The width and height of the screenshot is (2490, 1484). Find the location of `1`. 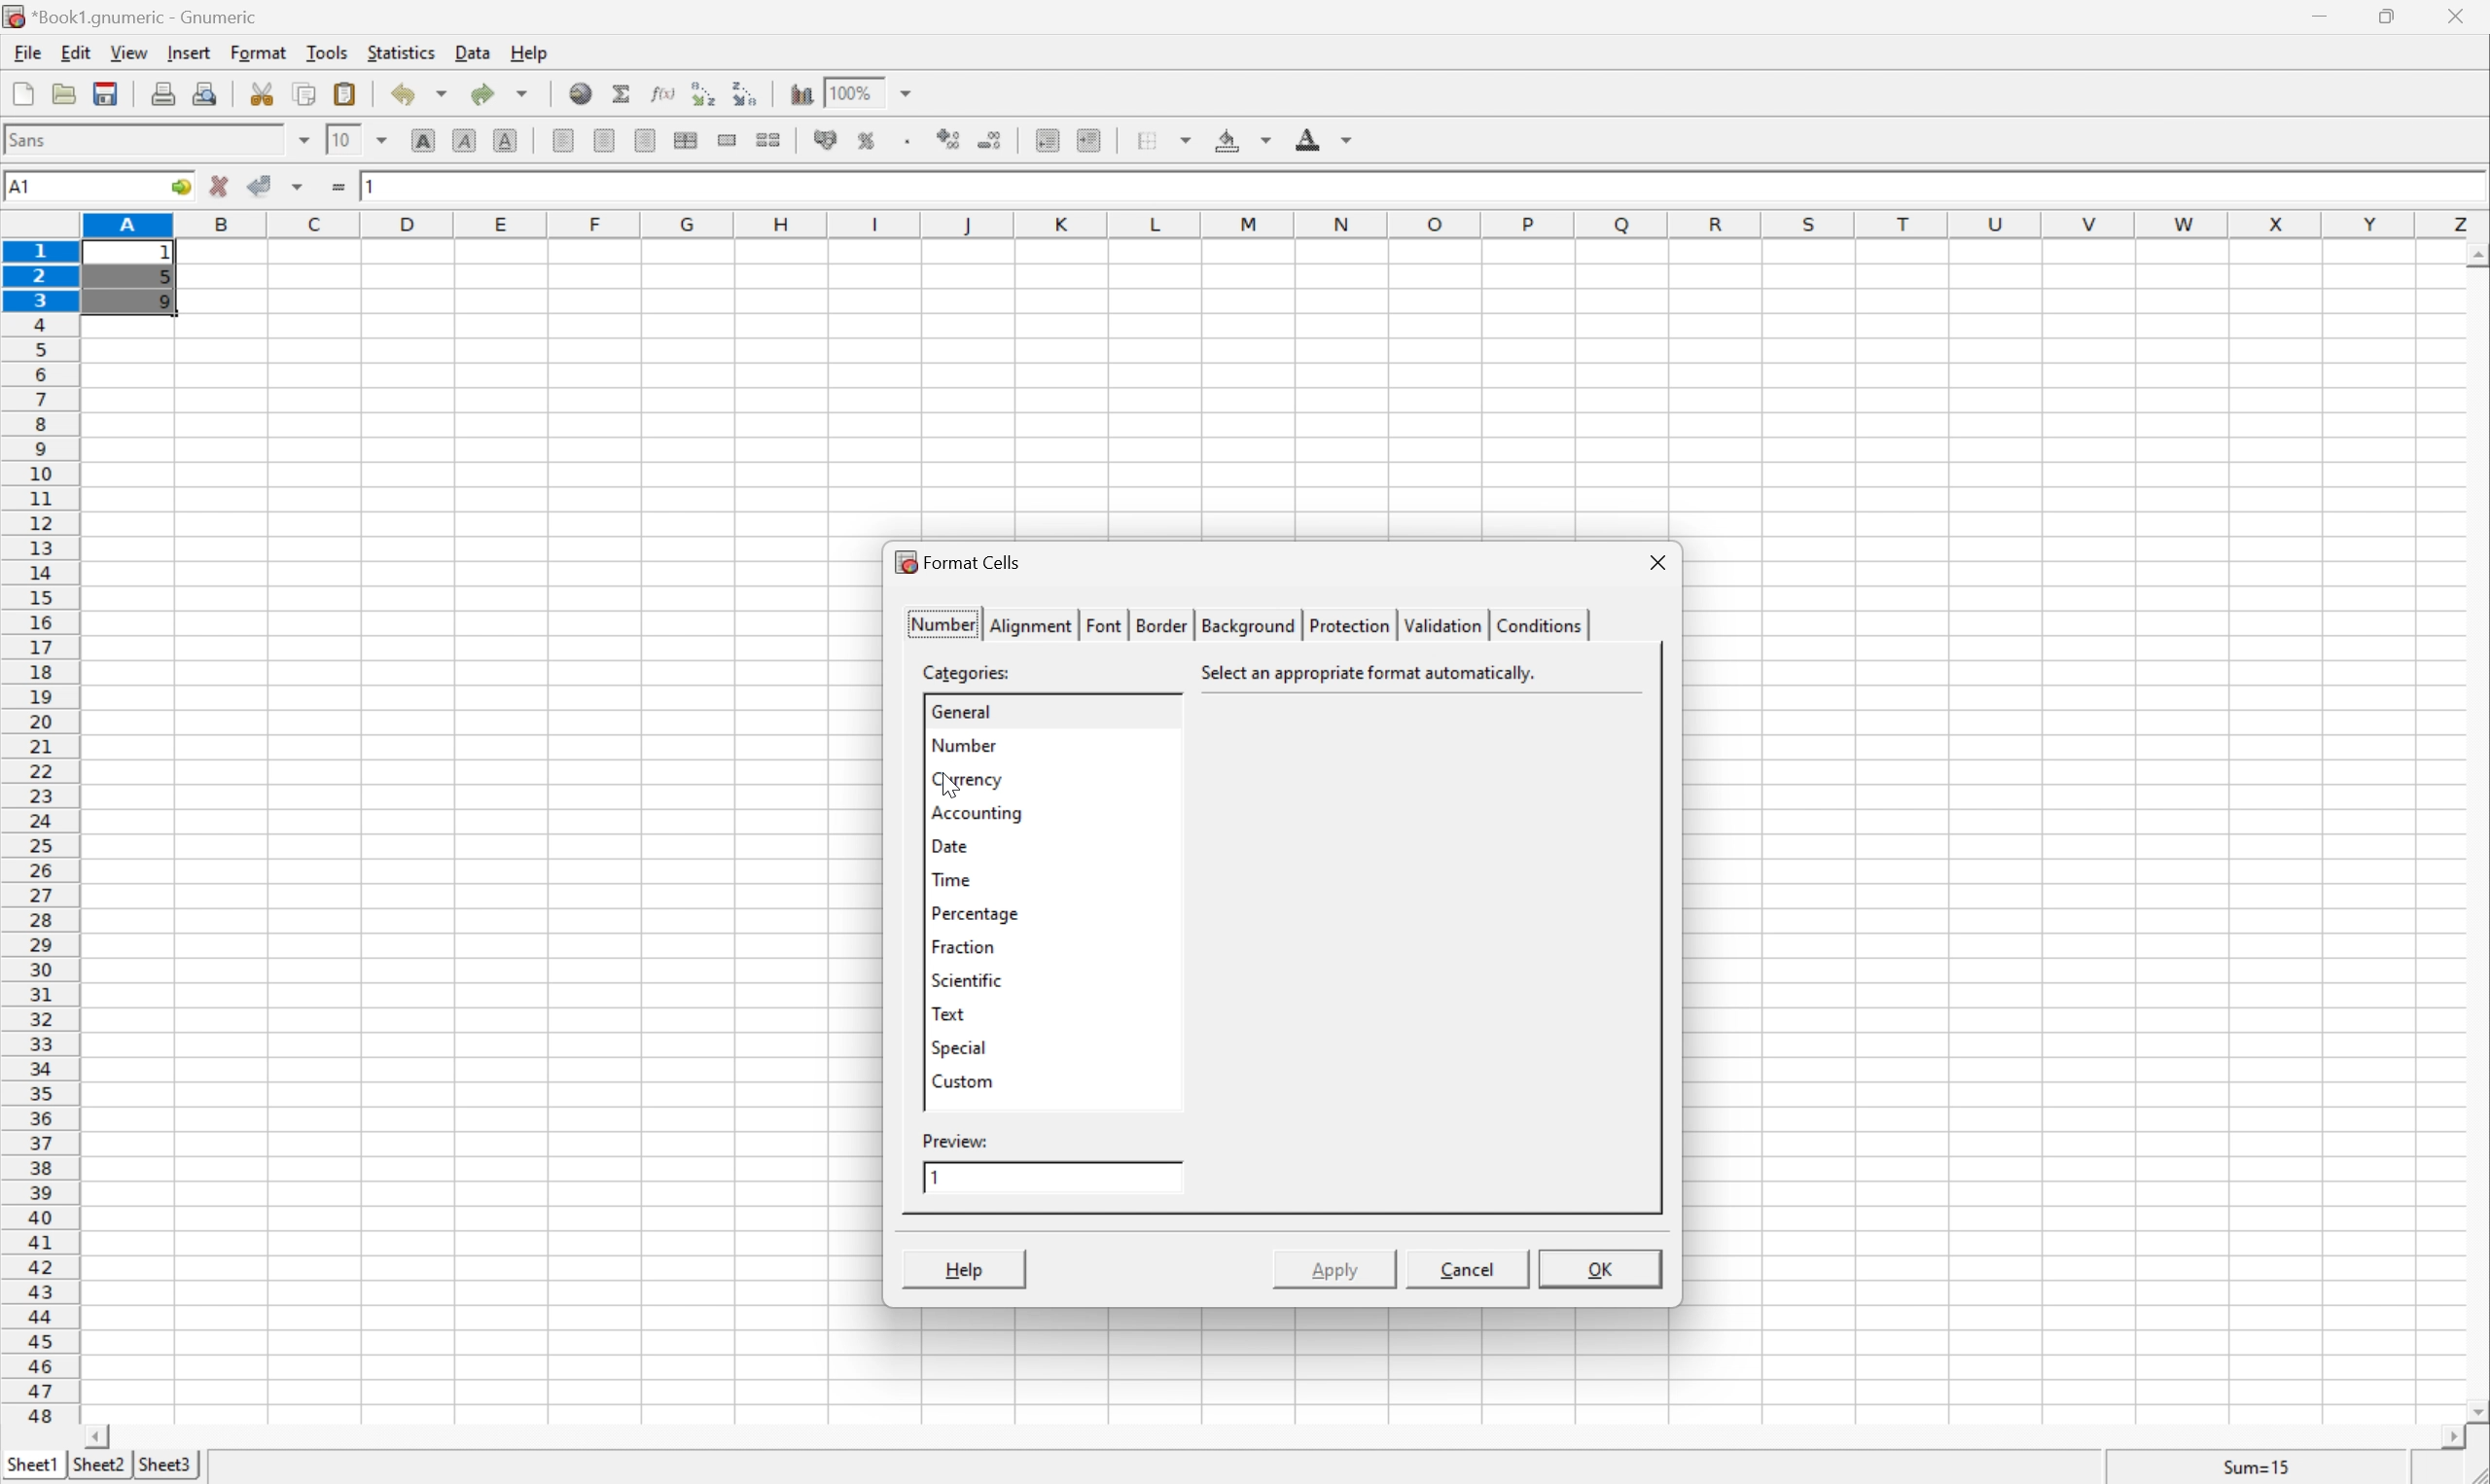

1 is located at coordinates (936, 1177).